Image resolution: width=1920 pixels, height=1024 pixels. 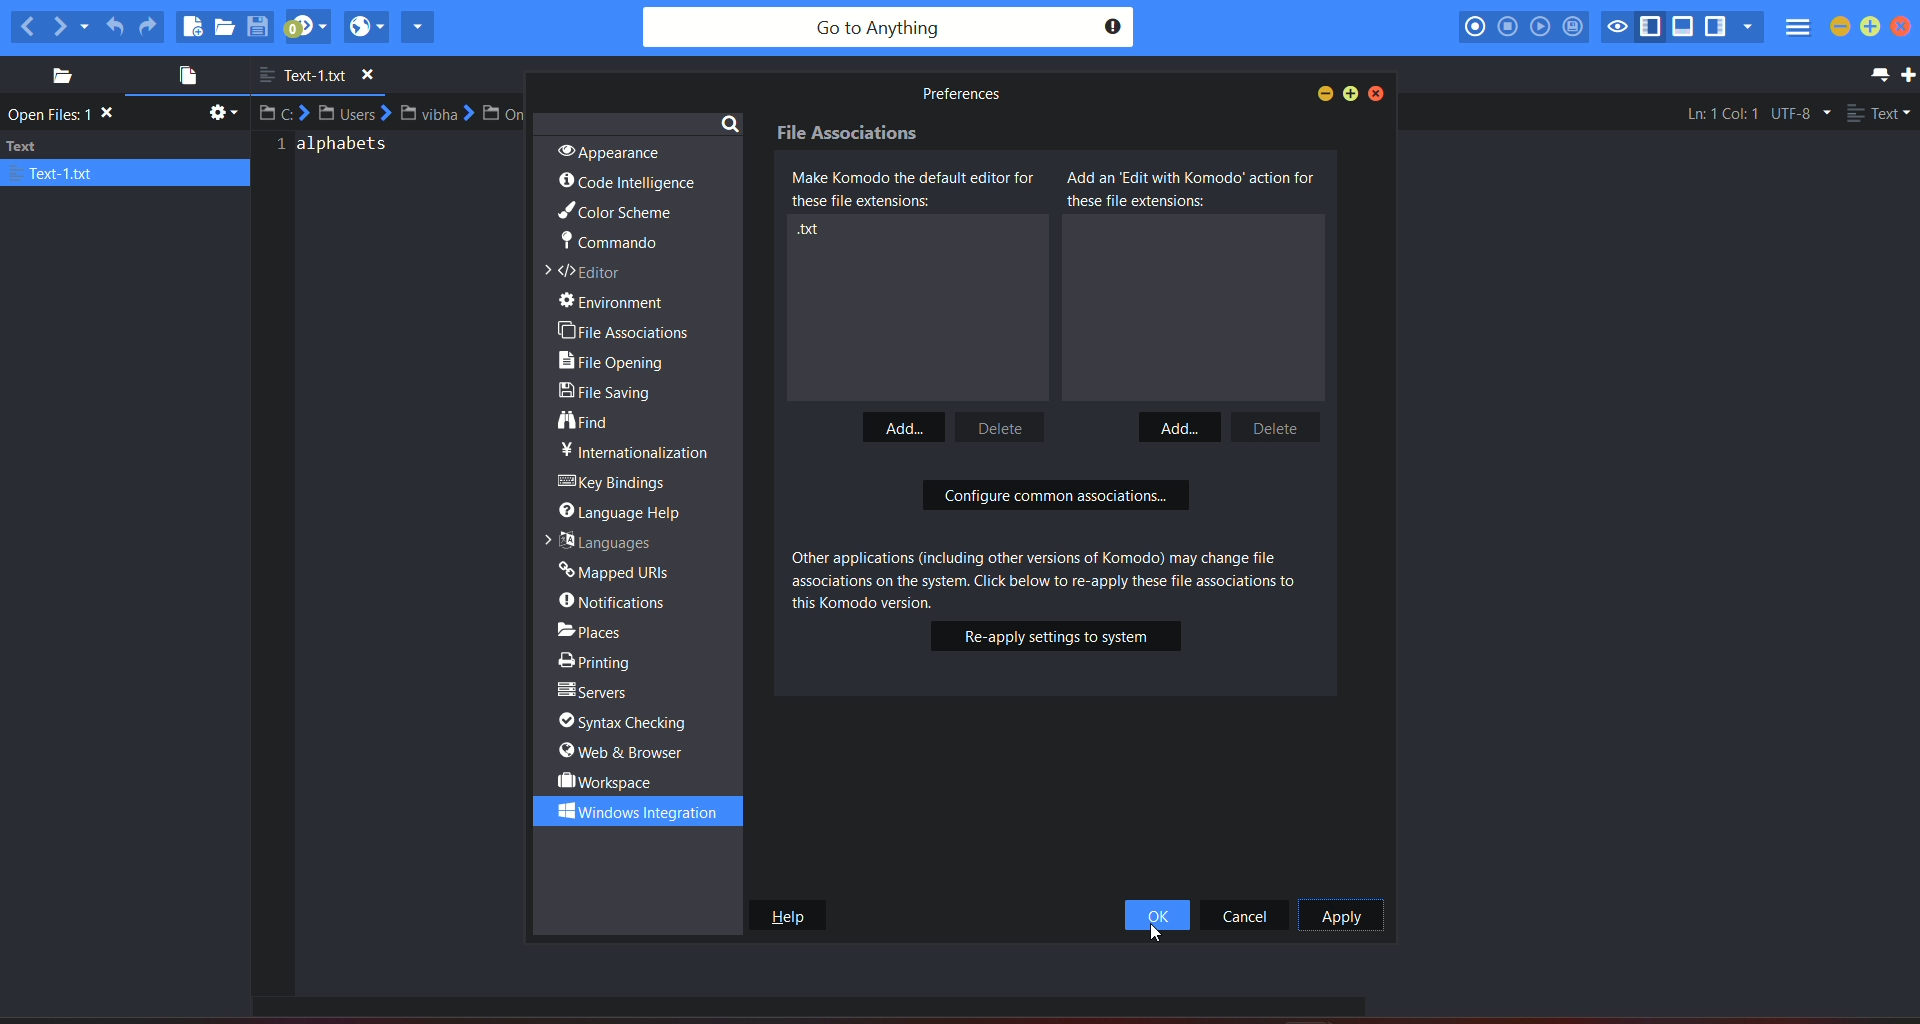 I want to click on languages, so click(x=596, y=540).